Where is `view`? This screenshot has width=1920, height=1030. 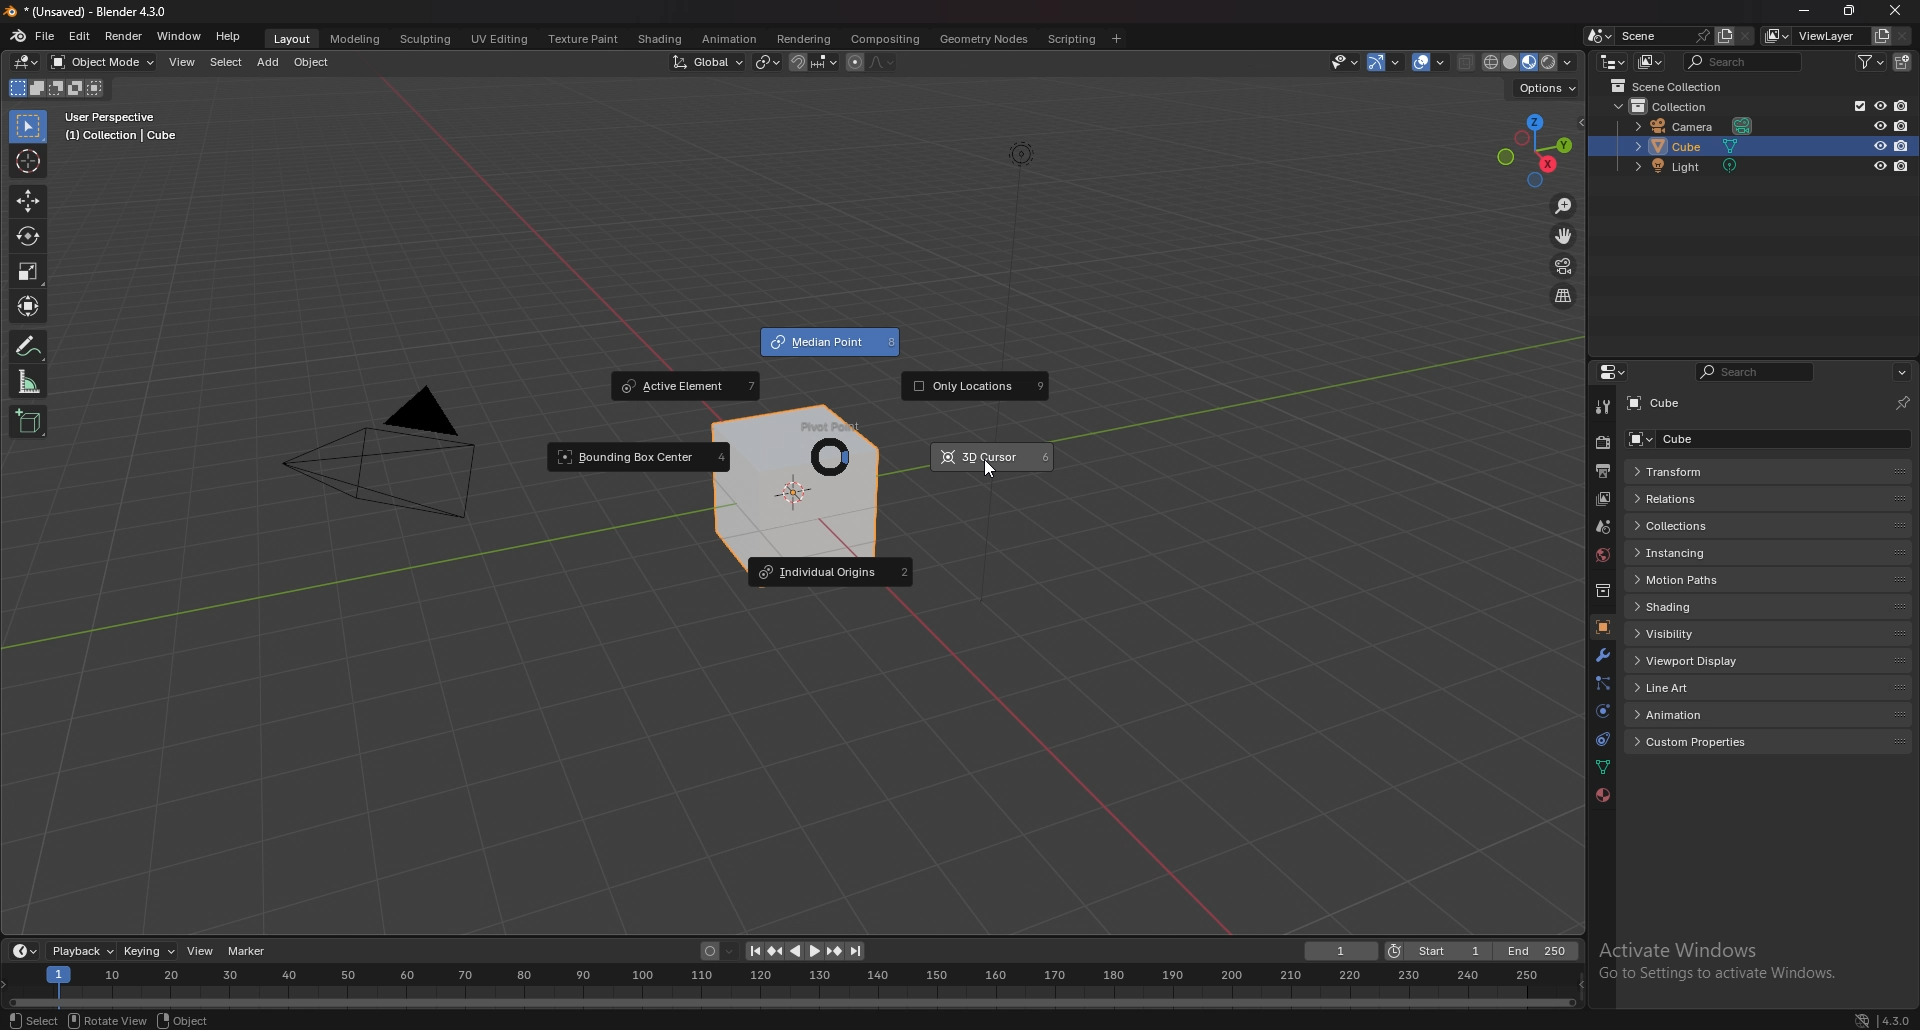
view is located at coordinates (199, 951).